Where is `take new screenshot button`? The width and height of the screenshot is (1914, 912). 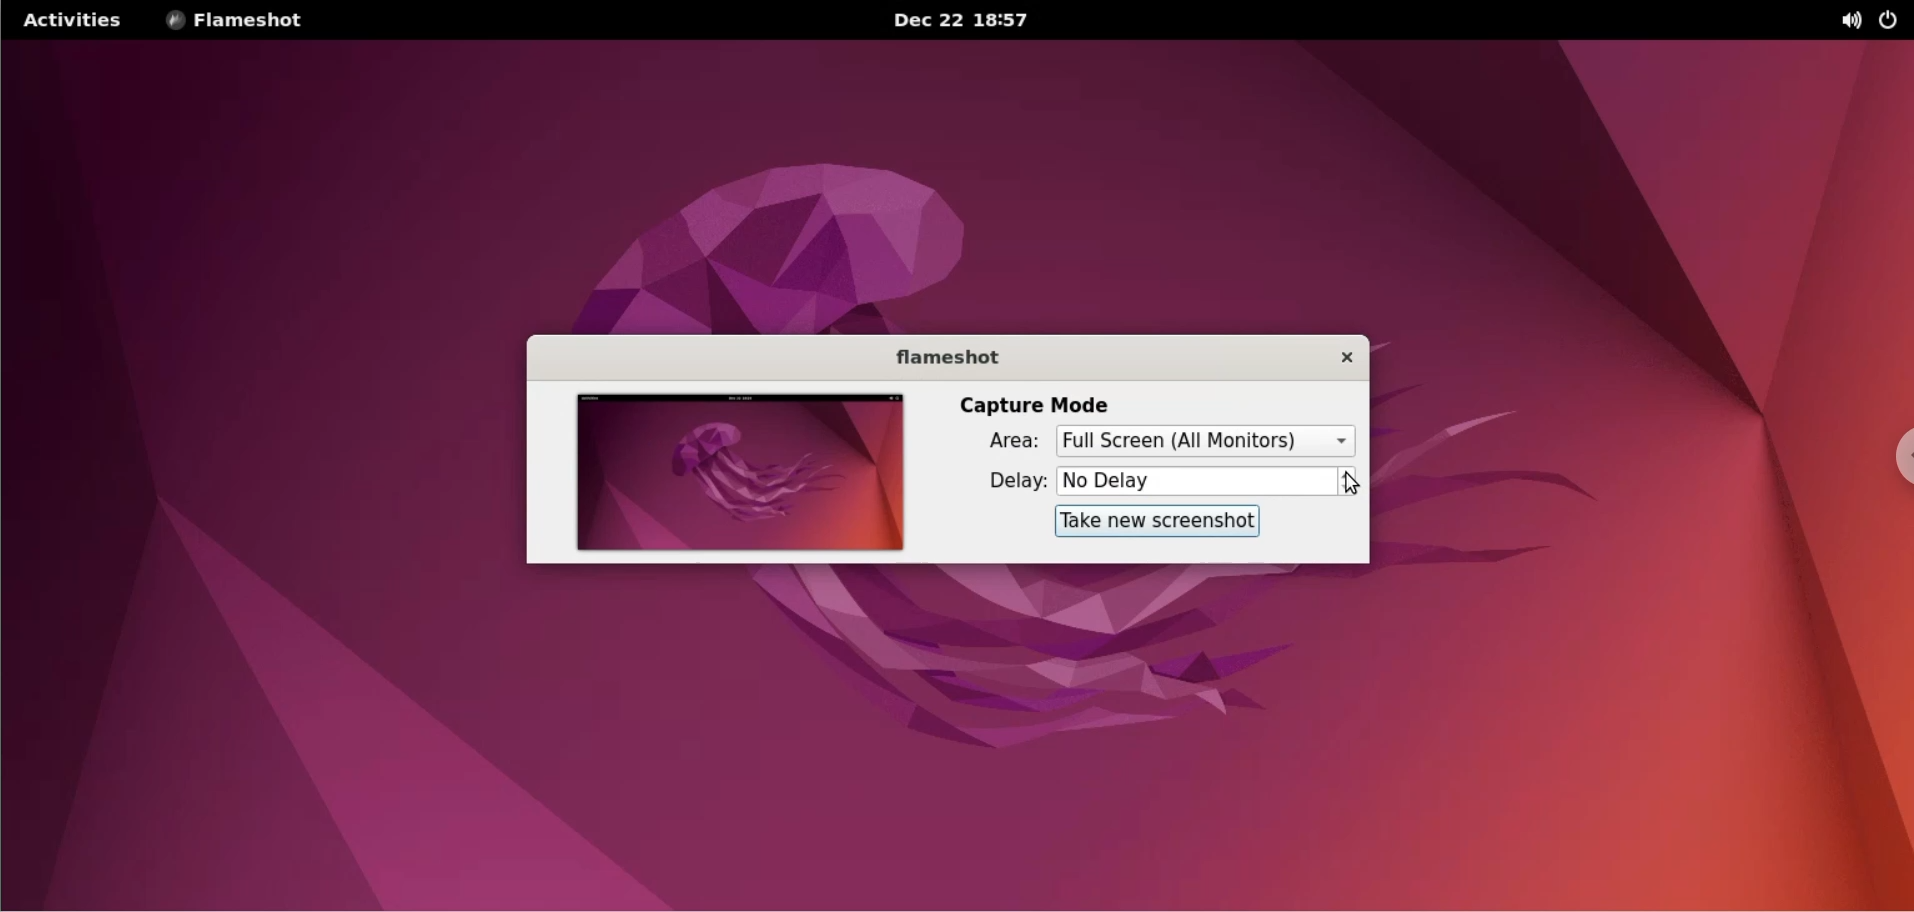
take new screenshot button is located at coordinates (1150, 522).